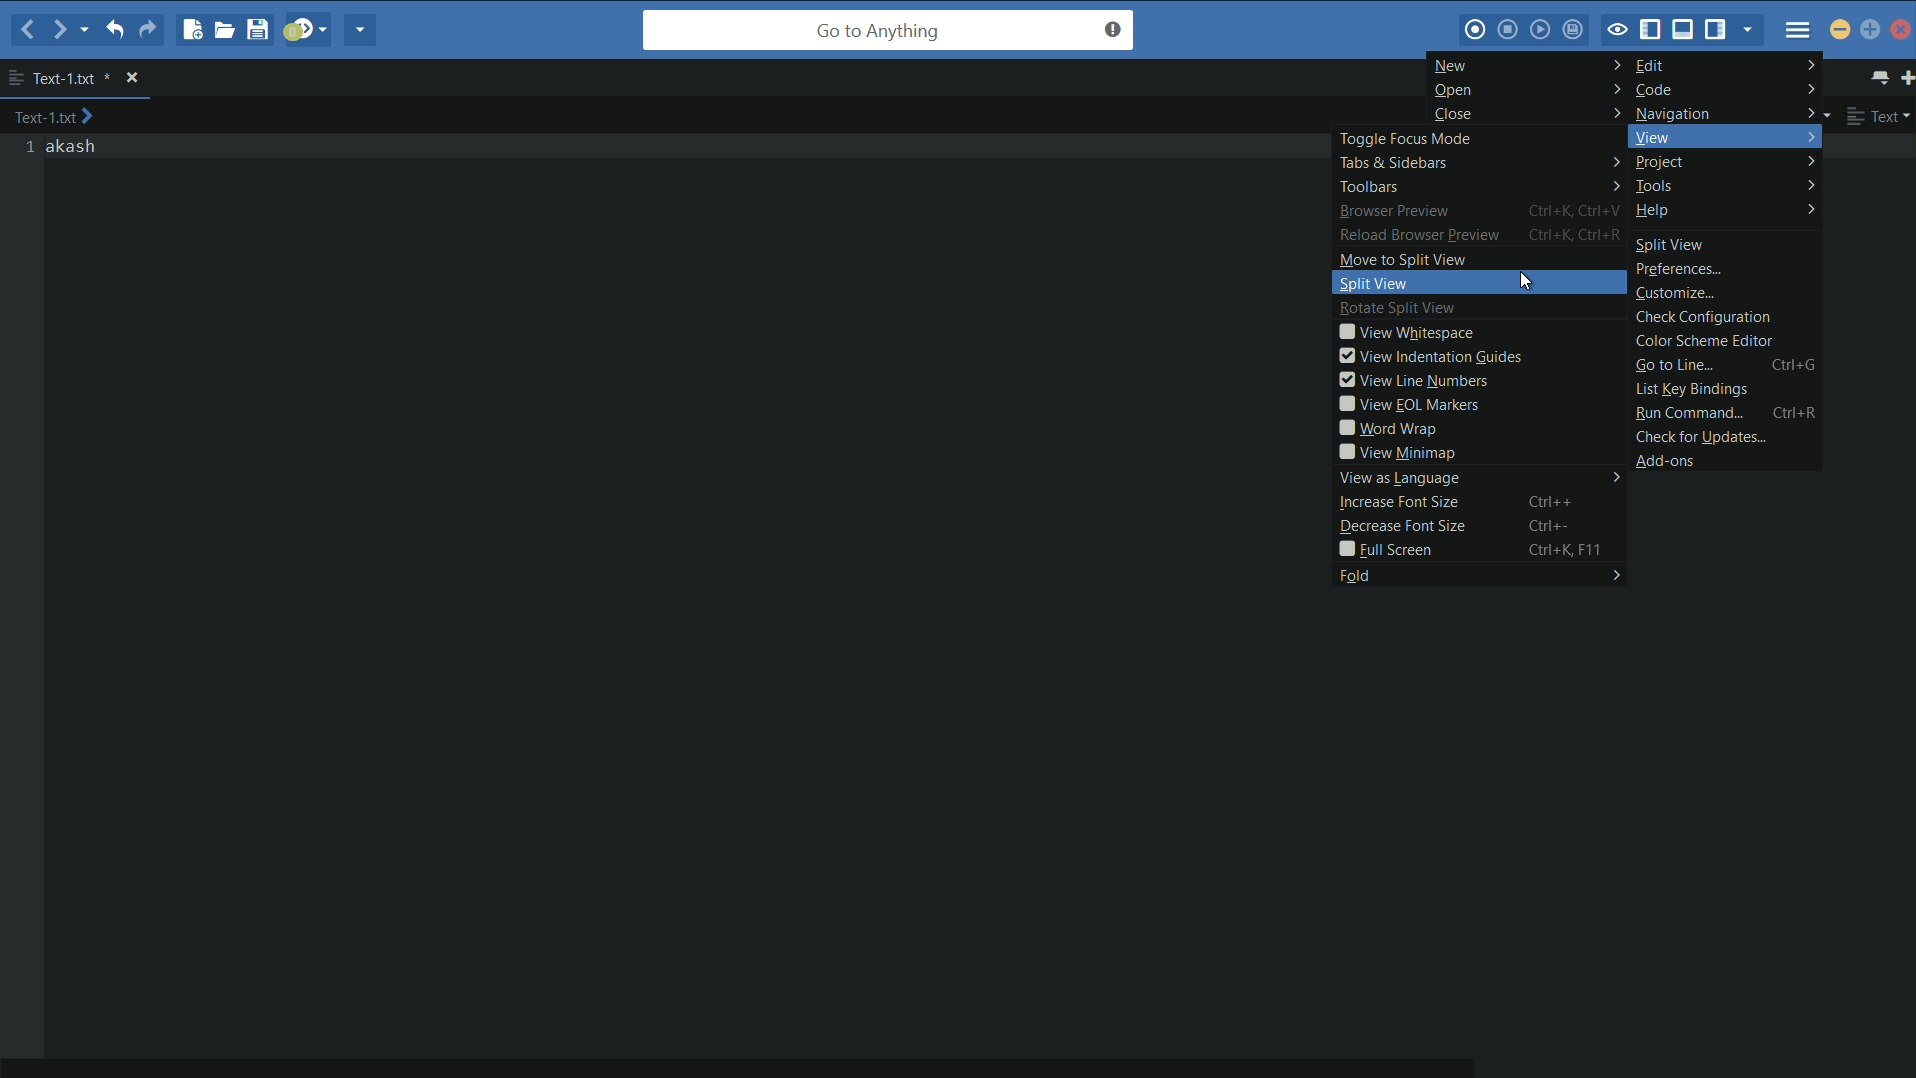 This screenshot has width=1916, height=1078. Describe the element at coordinates (1481, 501) in the screenshot. I see `increase font size` at that location.